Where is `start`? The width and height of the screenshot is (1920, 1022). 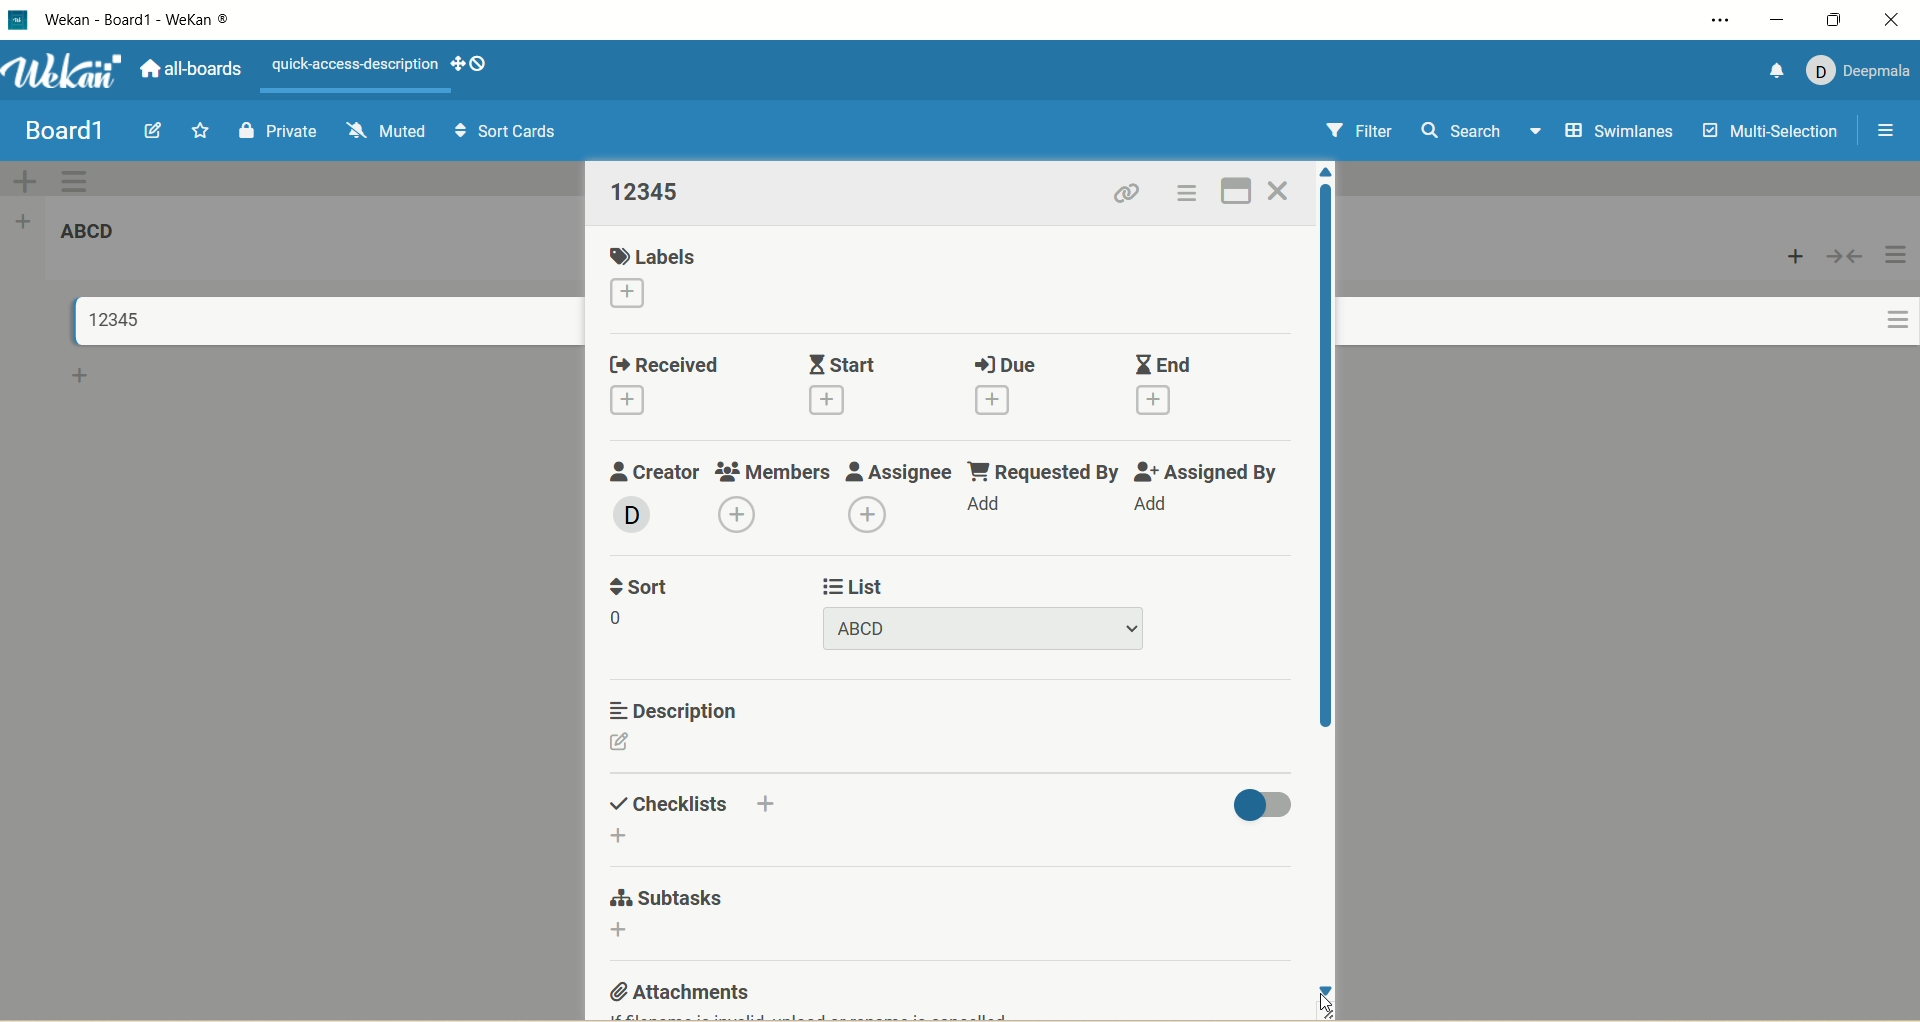
start is located at coordinates (844, 361).